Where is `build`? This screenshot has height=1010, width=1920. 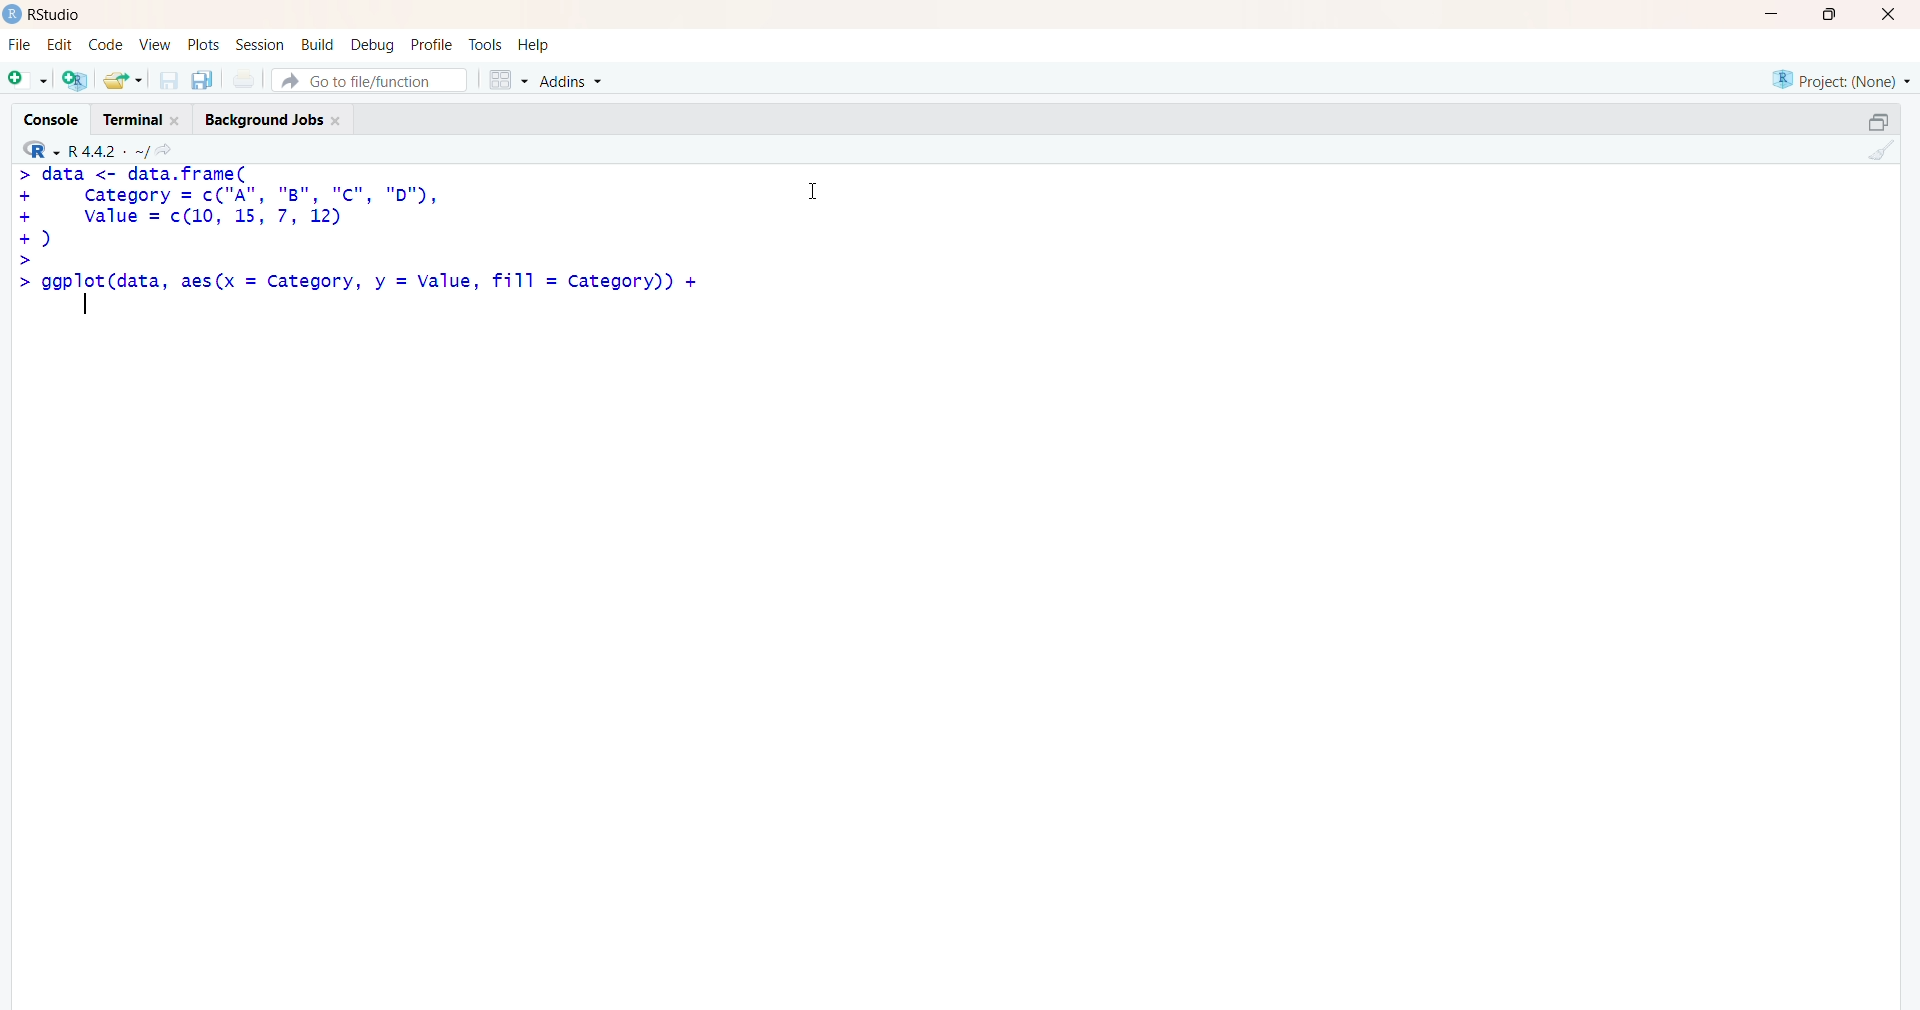
build is located at coordinates (316, 45).